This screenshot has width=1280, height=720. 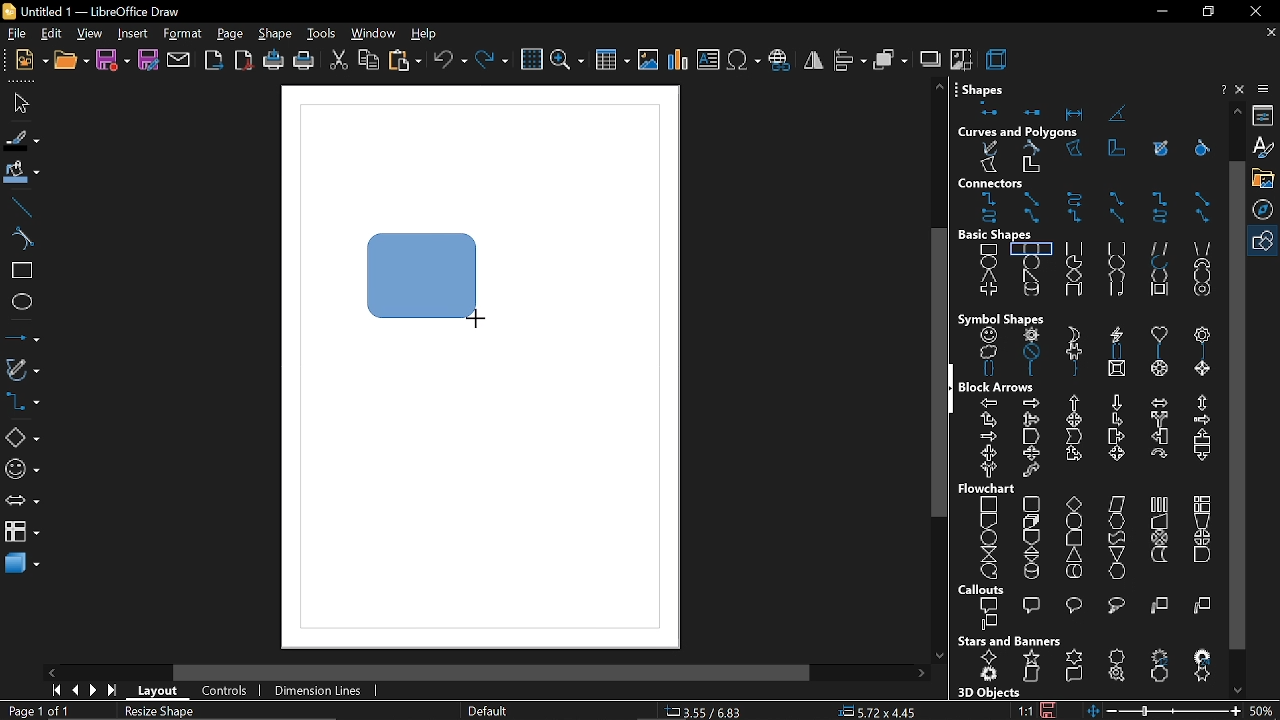 I want to click on curves and polygons, so click(x=1091, y=158).